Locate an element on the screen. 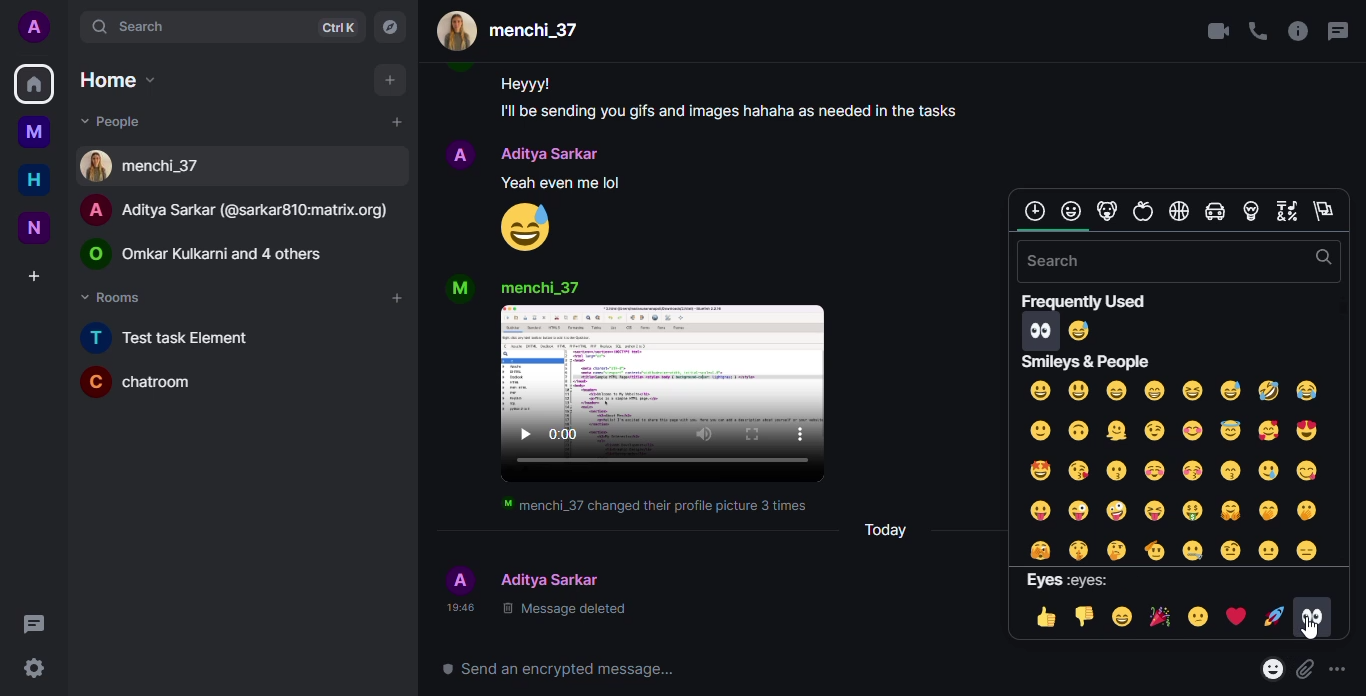  activities is located at coordinates (1177, 210).